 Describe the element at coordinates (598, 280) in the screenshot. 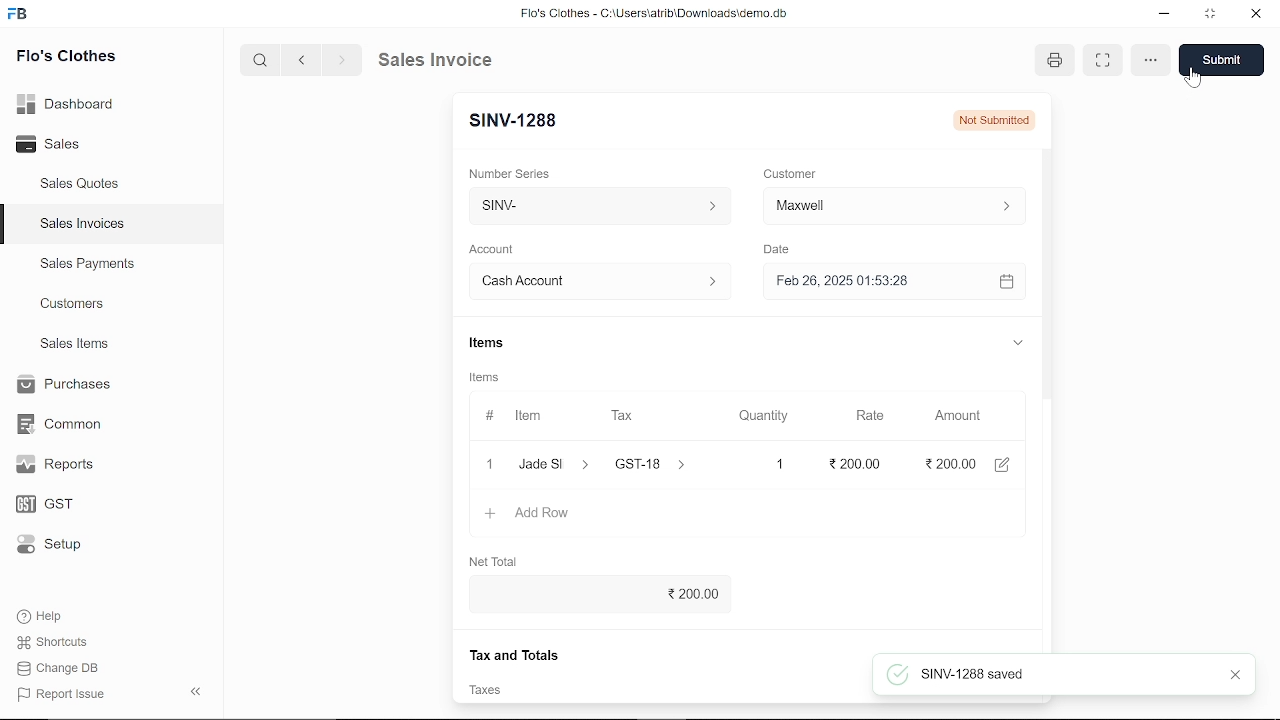

I see `Account :` at that location.